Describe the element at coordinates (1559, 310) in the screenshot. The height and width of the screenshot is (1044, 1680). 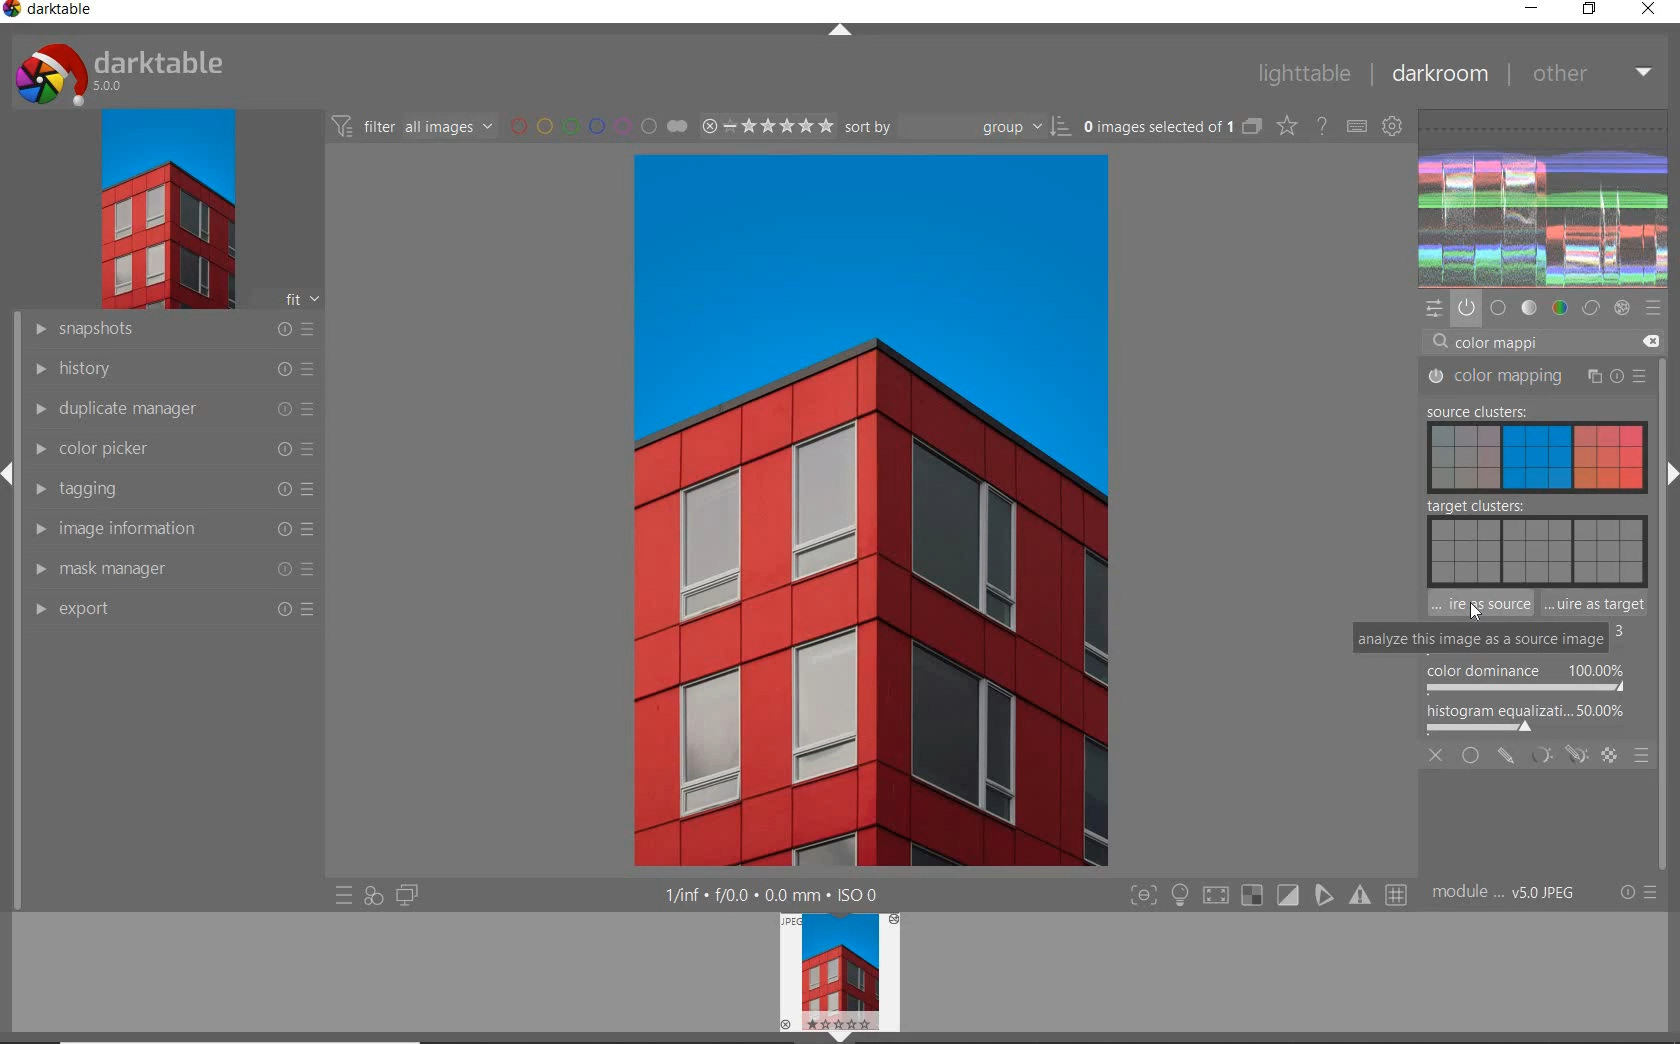
I see `color` at that location.